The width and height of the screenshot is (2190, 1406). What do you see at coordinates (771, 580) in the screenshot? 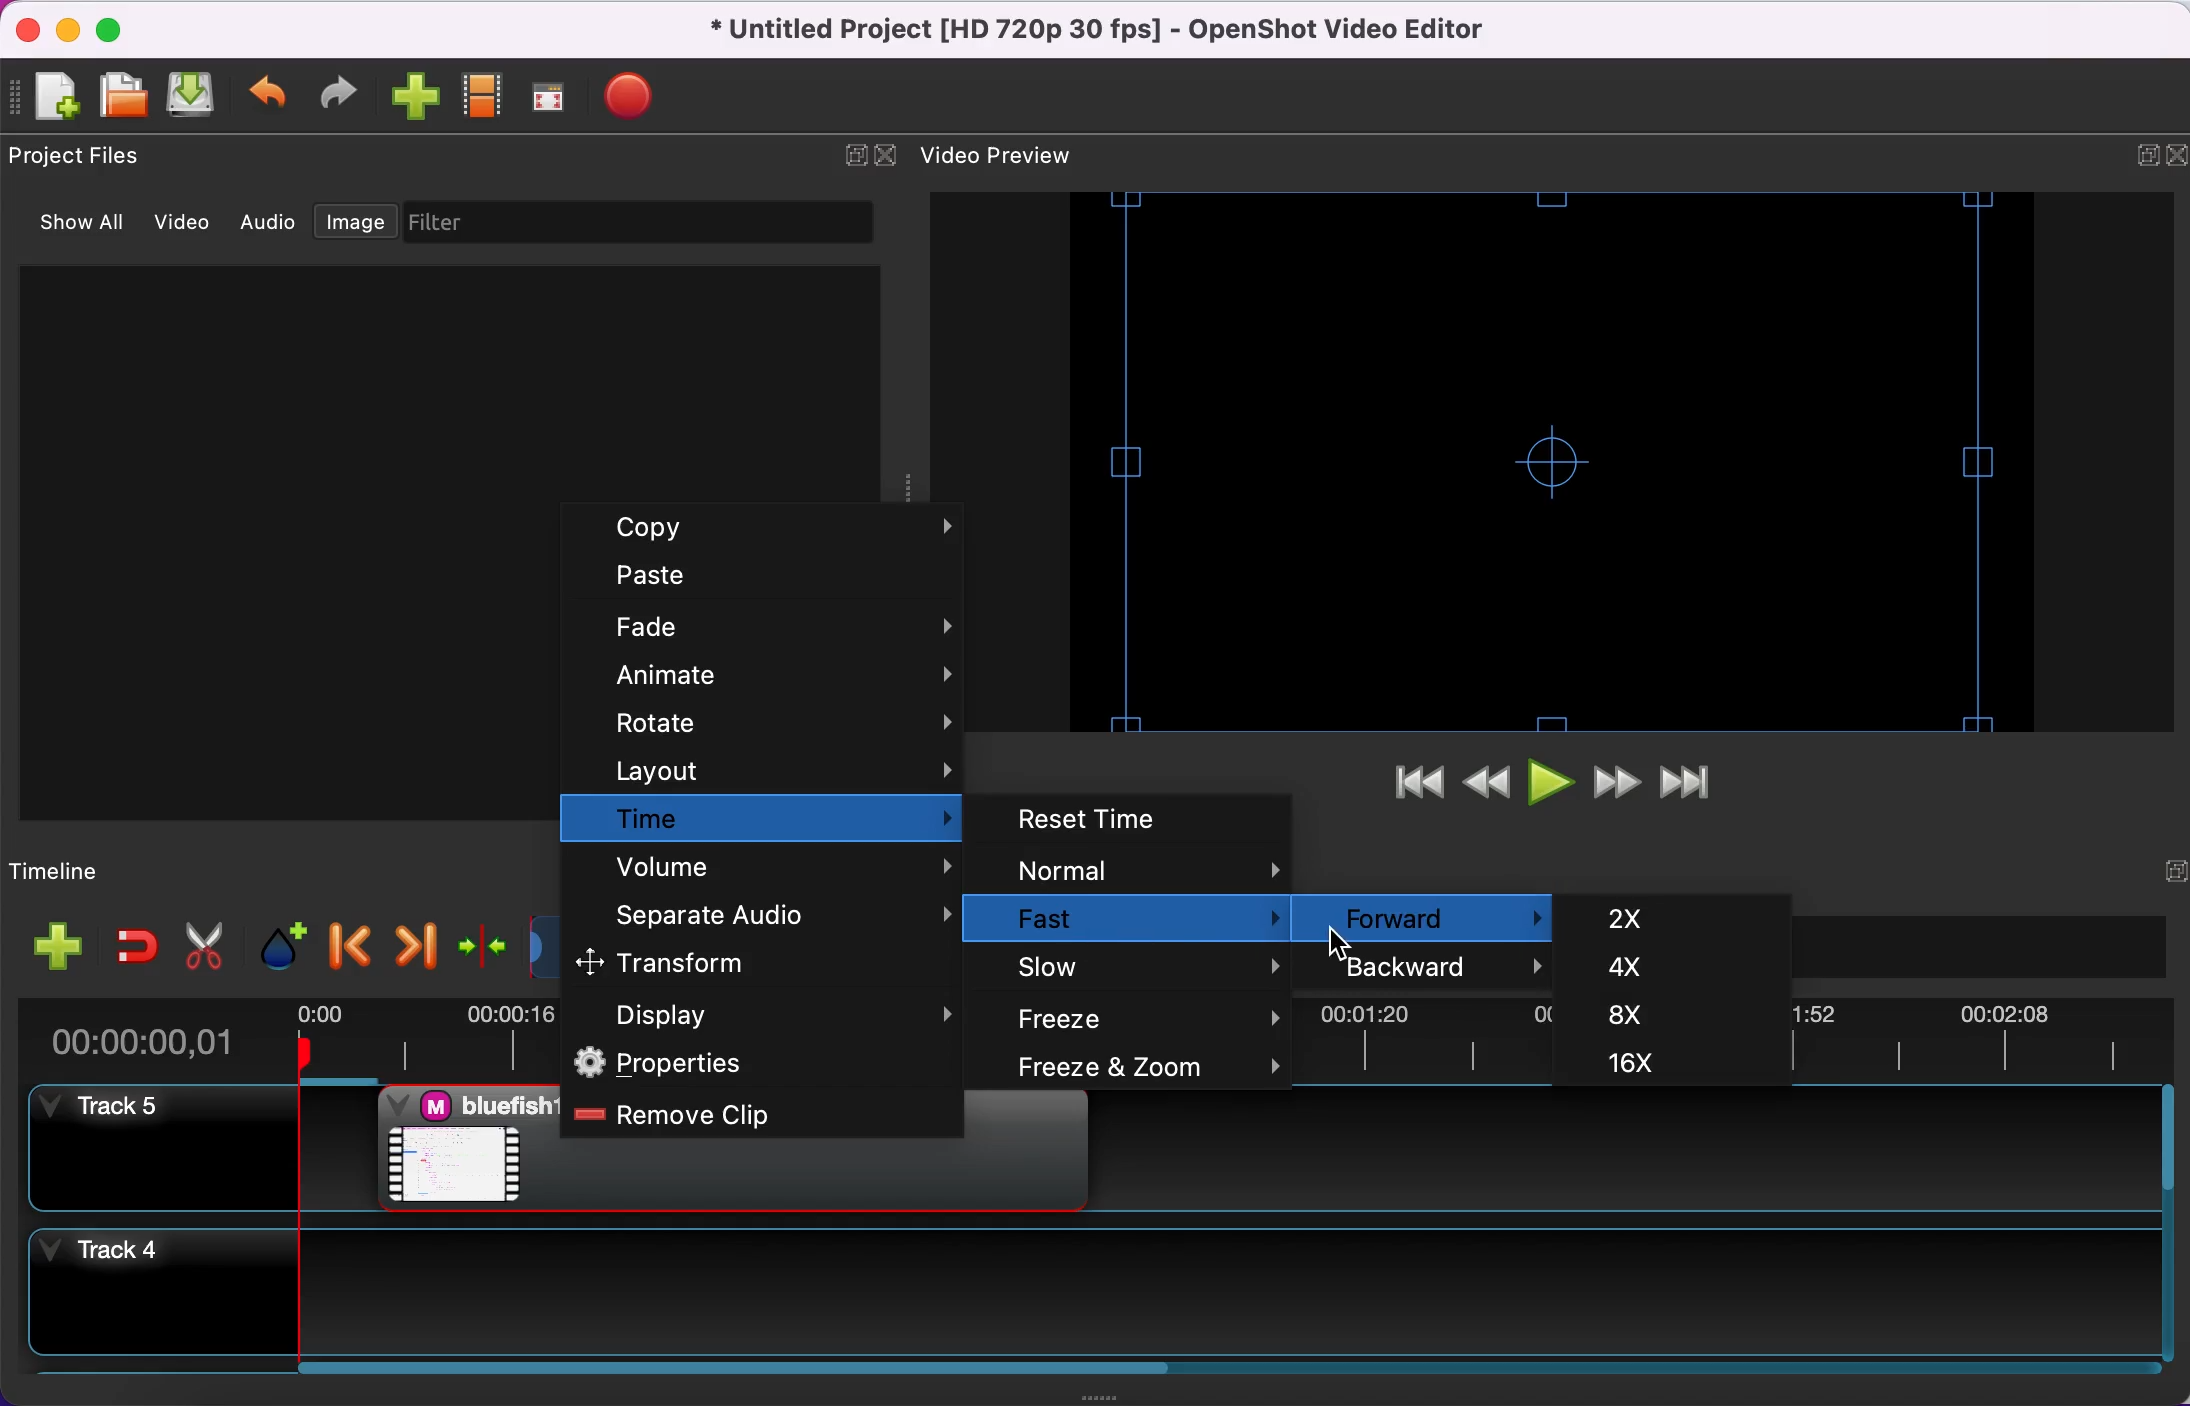
I see `paste` at bounding box center [771, 580].